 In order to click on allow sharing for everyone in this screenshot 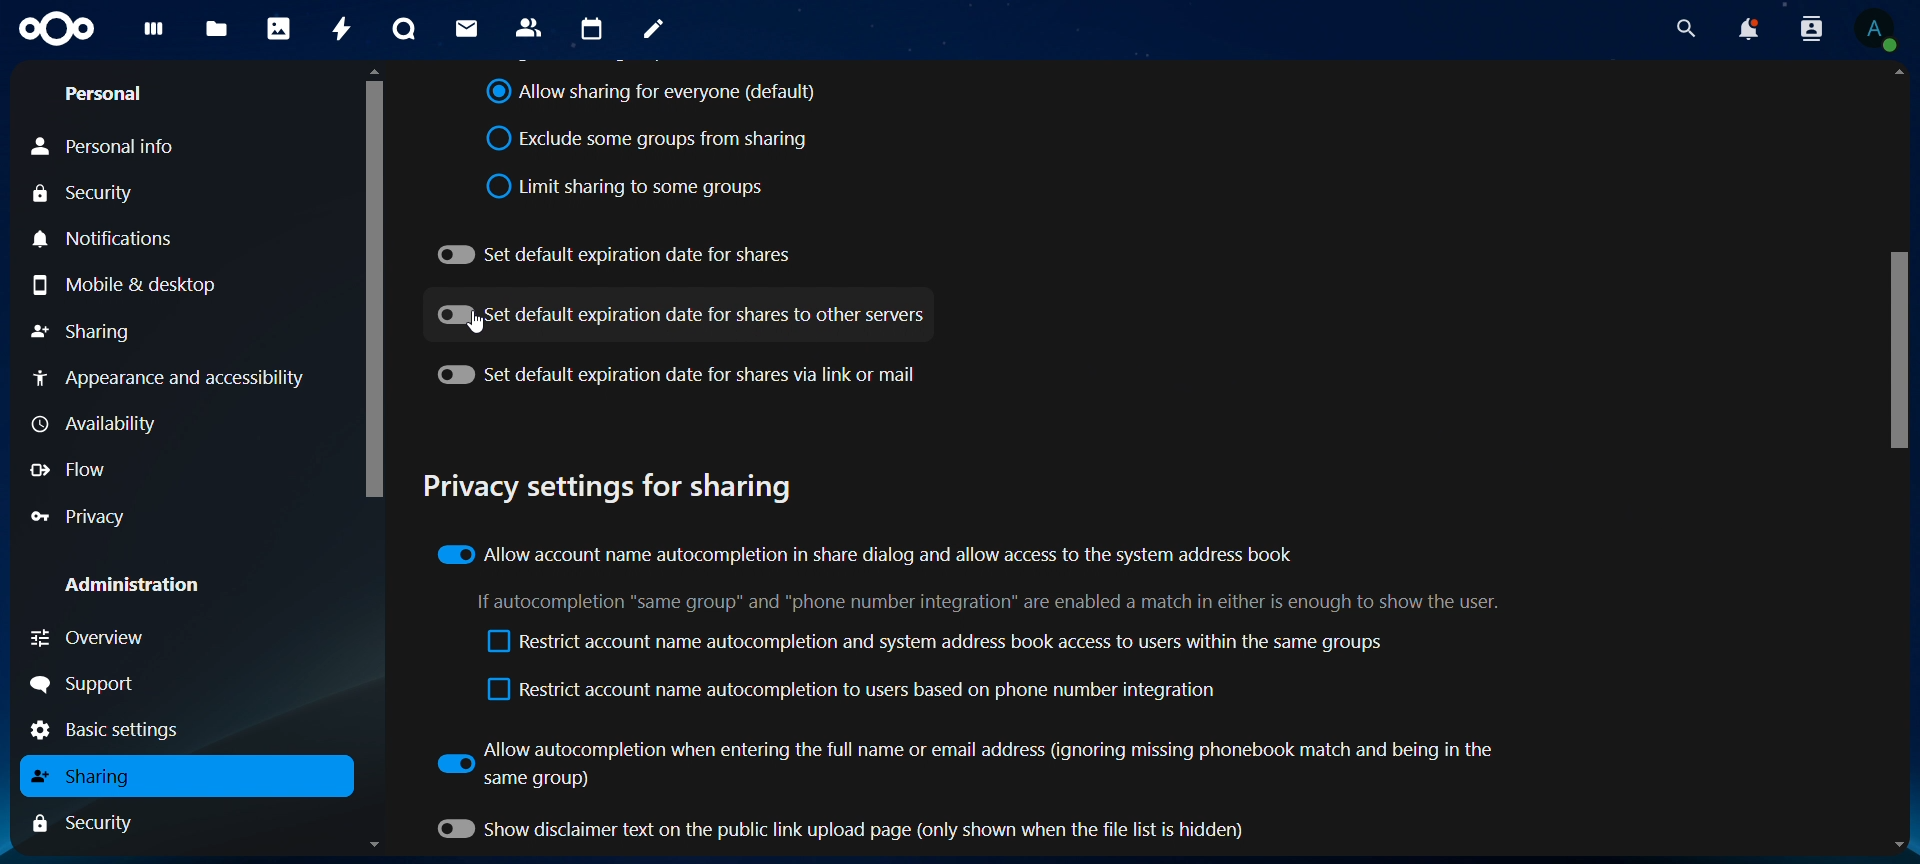, I will do `click(652, 94)`.